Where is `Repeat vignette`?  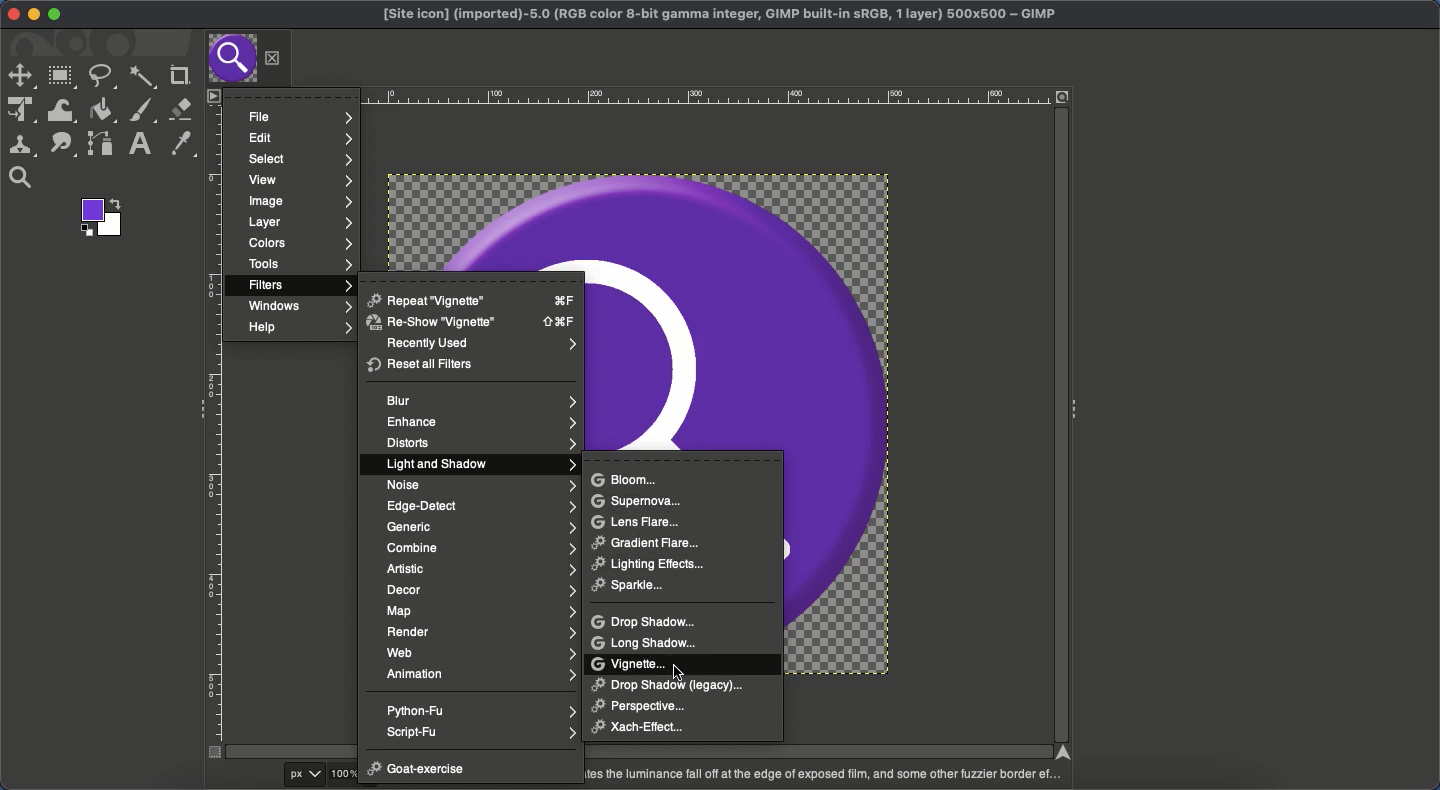 Repeat vignette is located at coordinates (473, 299).